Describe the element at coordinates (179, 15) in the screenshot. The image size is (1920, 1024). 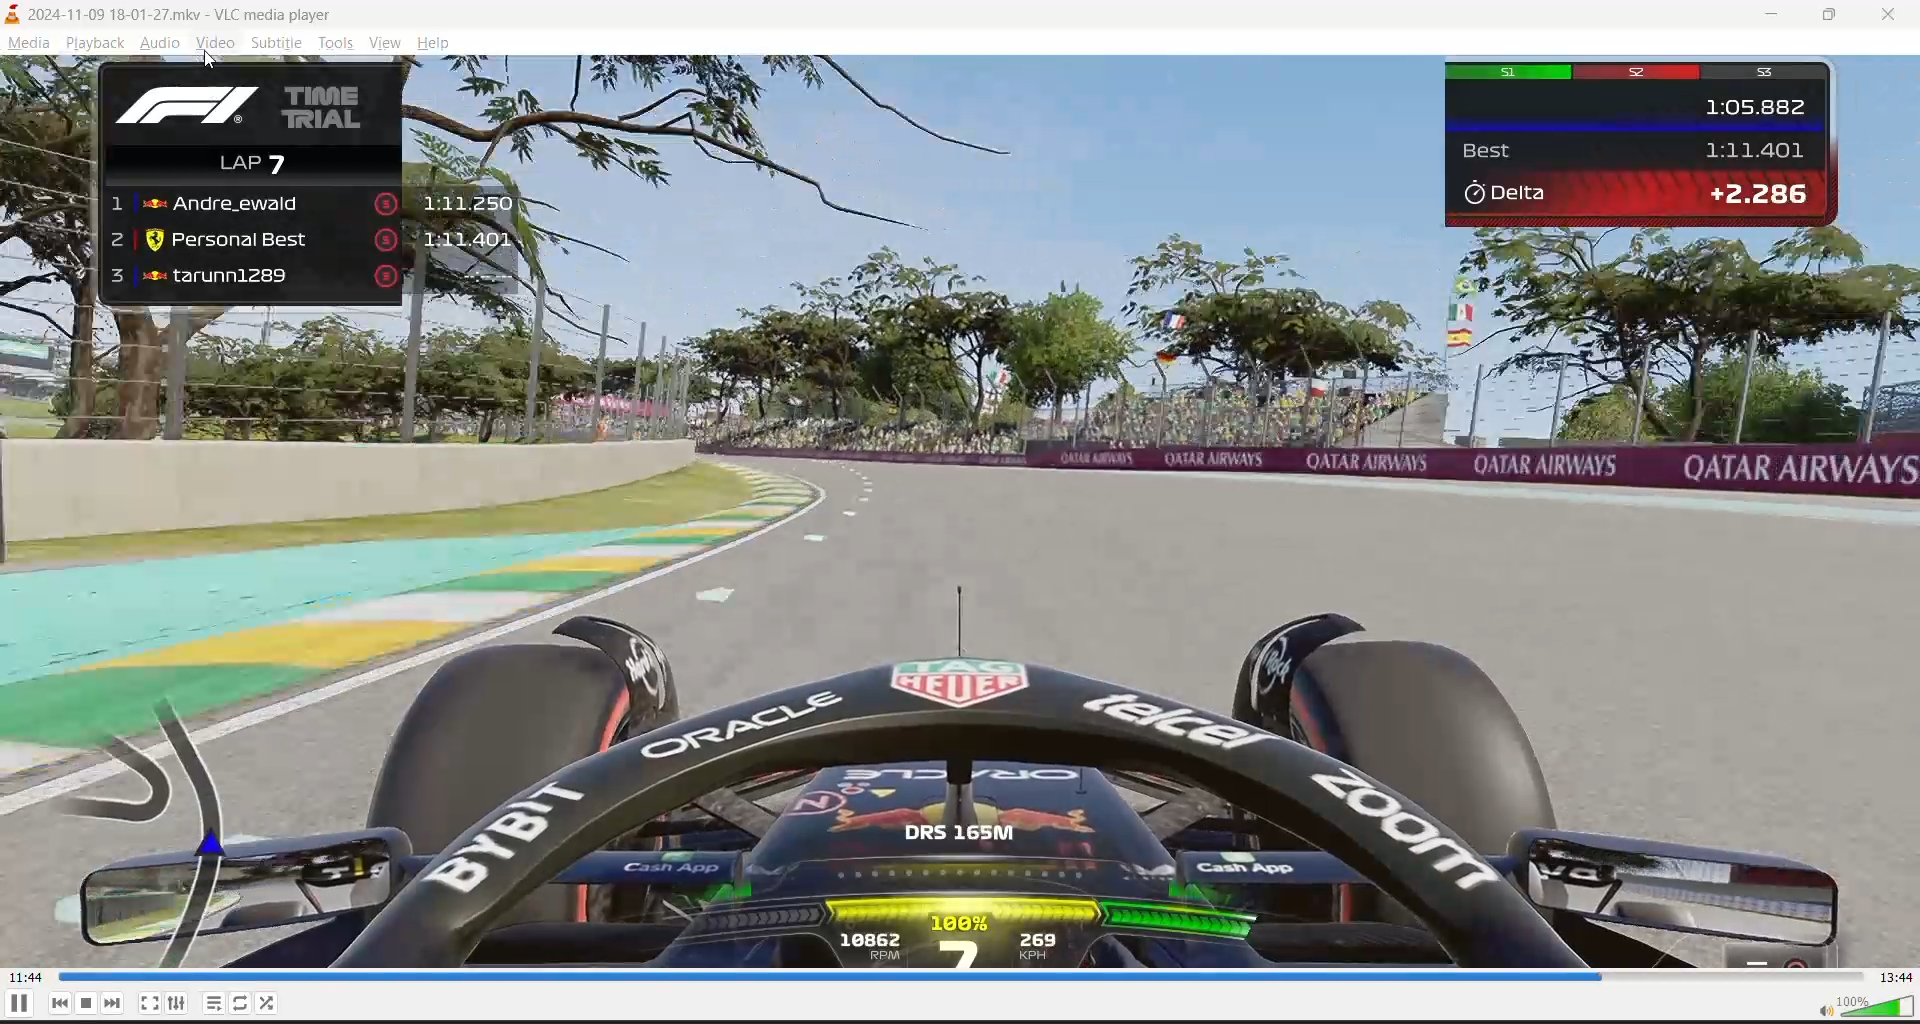
I see `track and app name` at that location.